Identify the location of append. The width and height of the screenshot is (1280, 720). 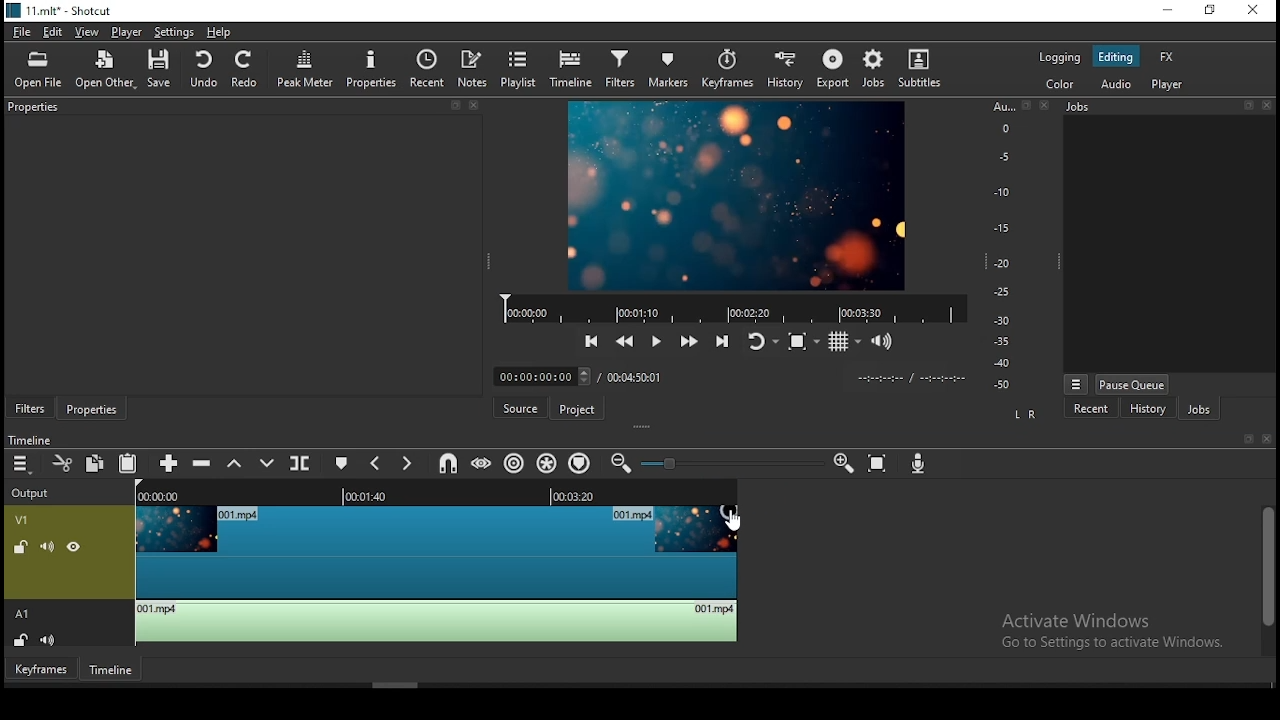
(169, 462).